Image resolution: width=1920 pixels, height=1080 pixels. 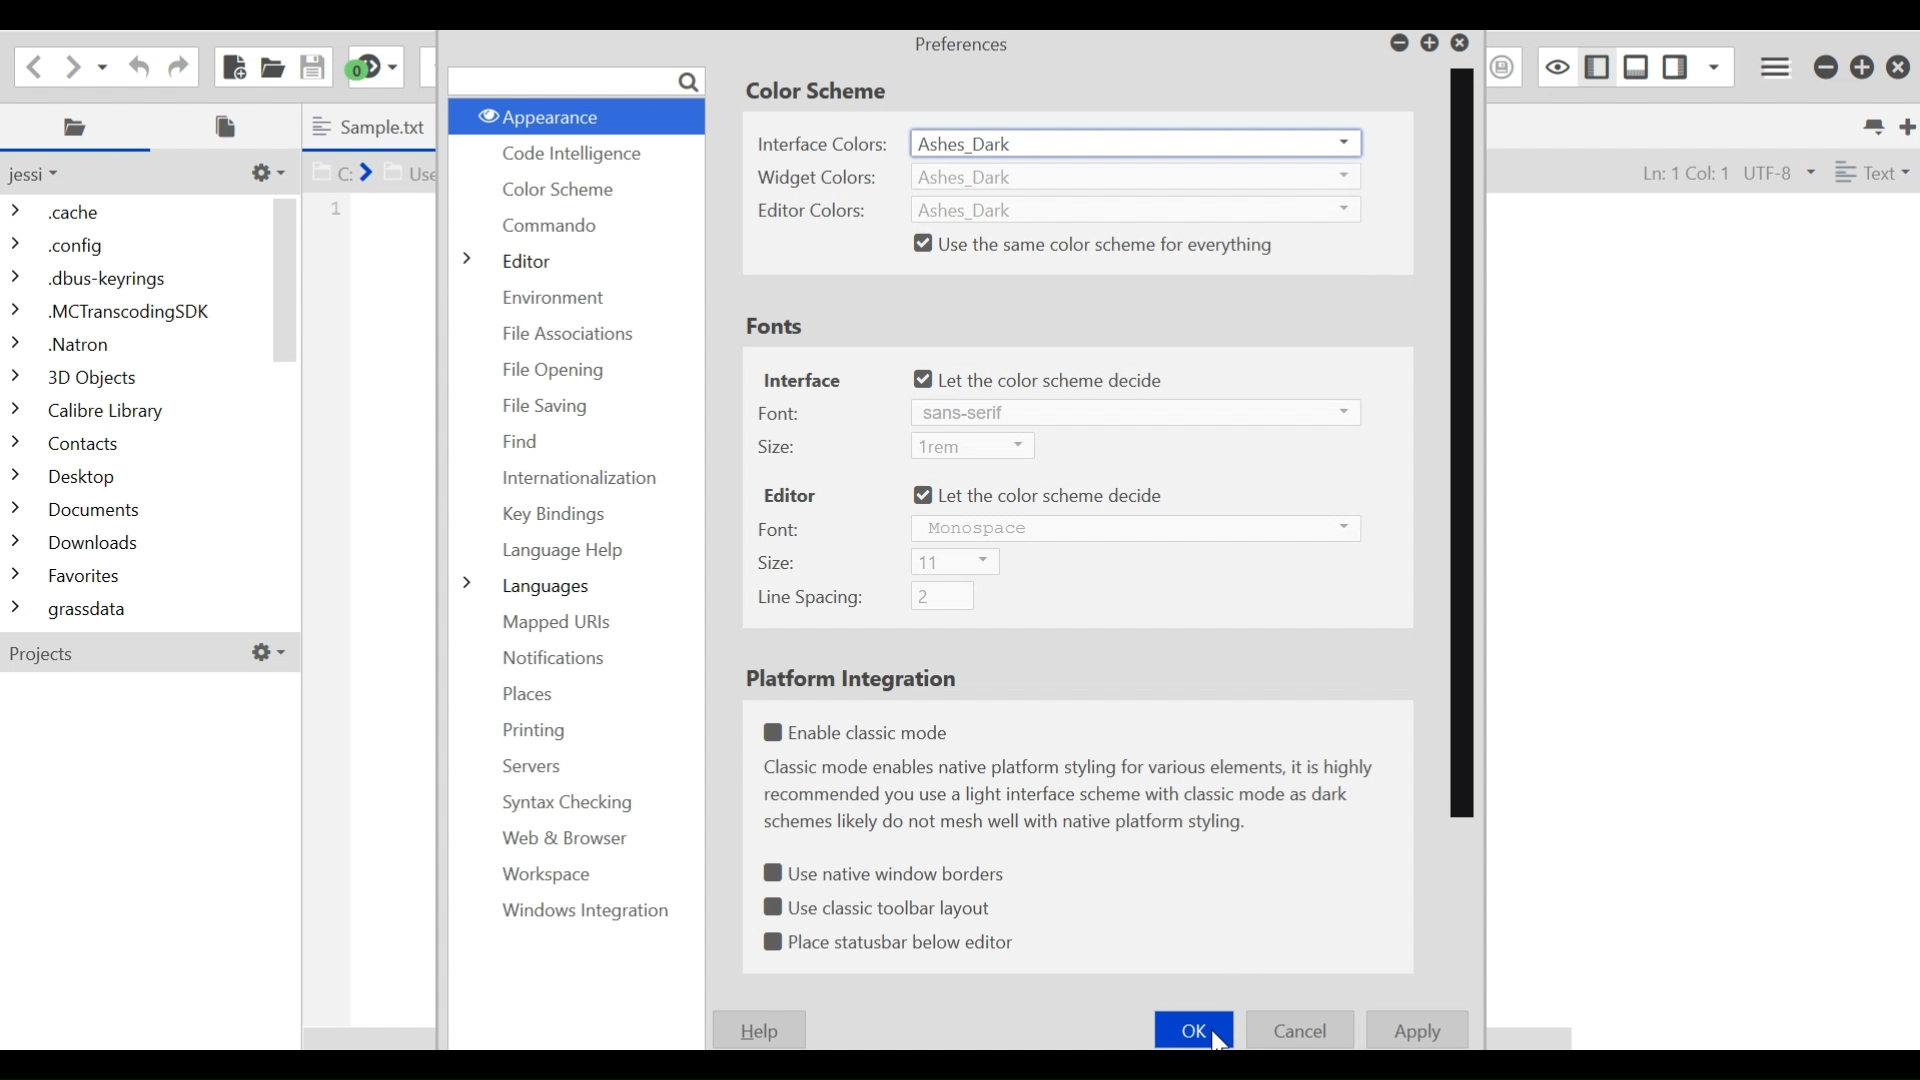 What do you see at coordinates (561, 838) in the screenshot?
I see `Web & Browser` at bounding box center [561, 838].